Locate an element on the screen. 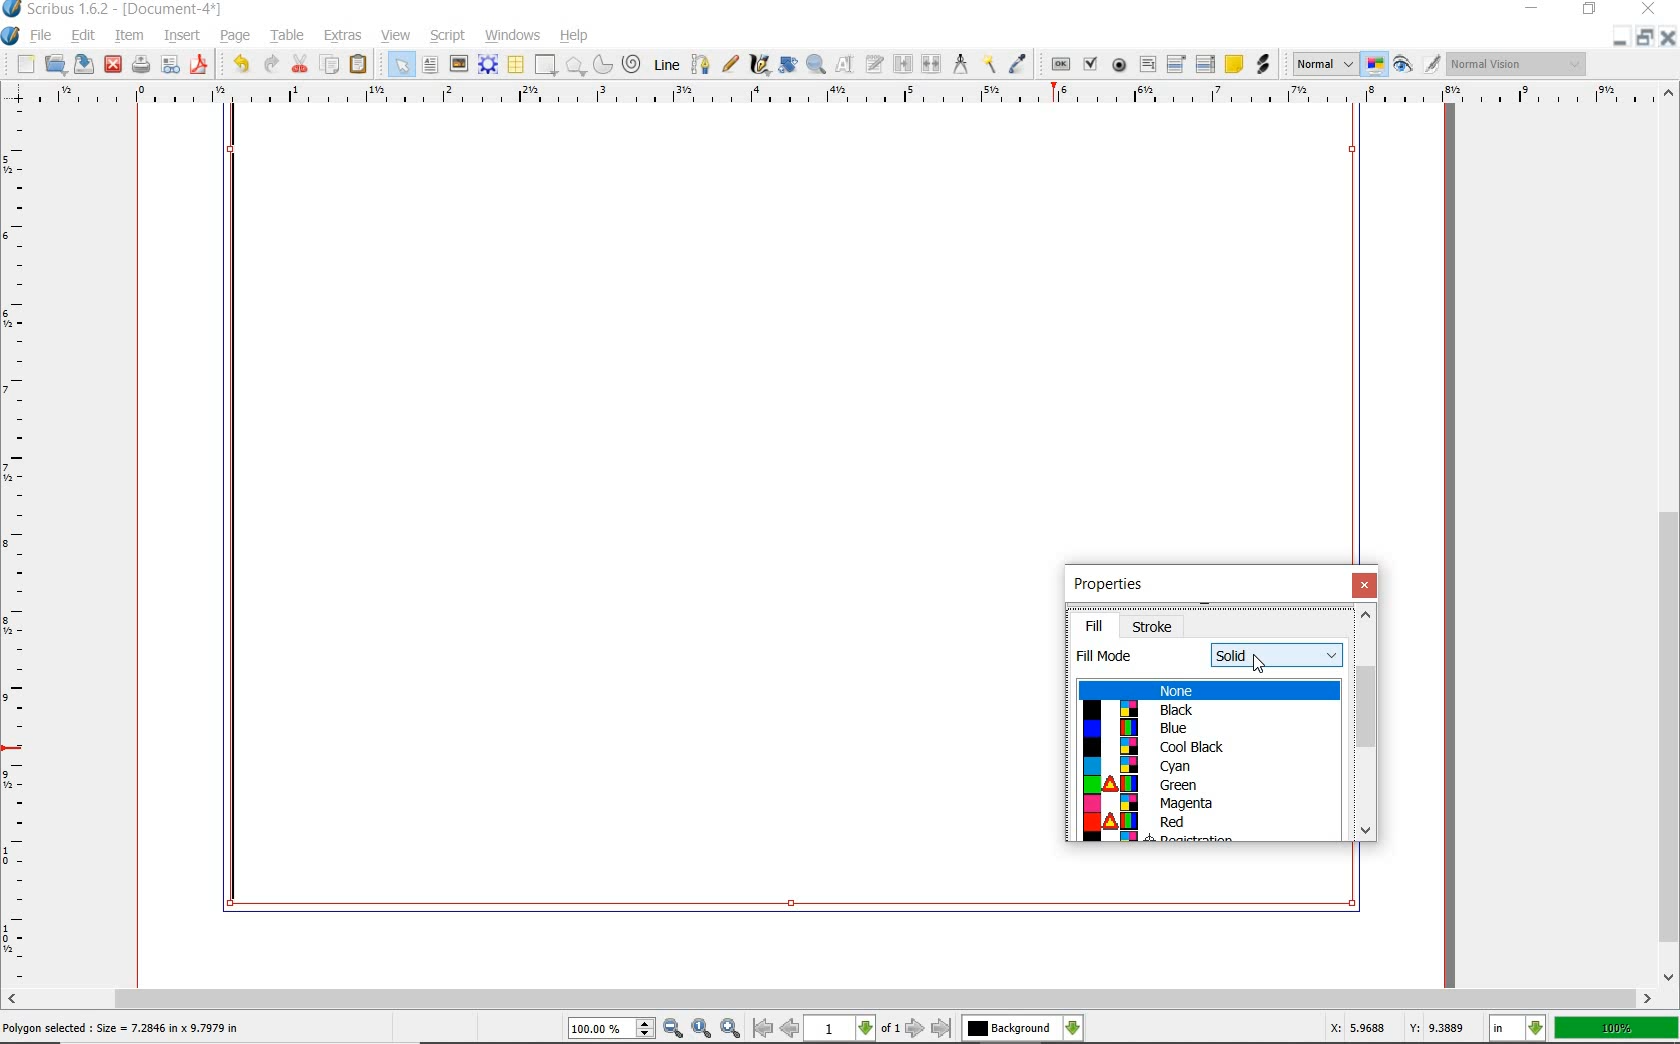 This screenshot has height=1044, width=1680. system icon is located at coordinates (11, 35).